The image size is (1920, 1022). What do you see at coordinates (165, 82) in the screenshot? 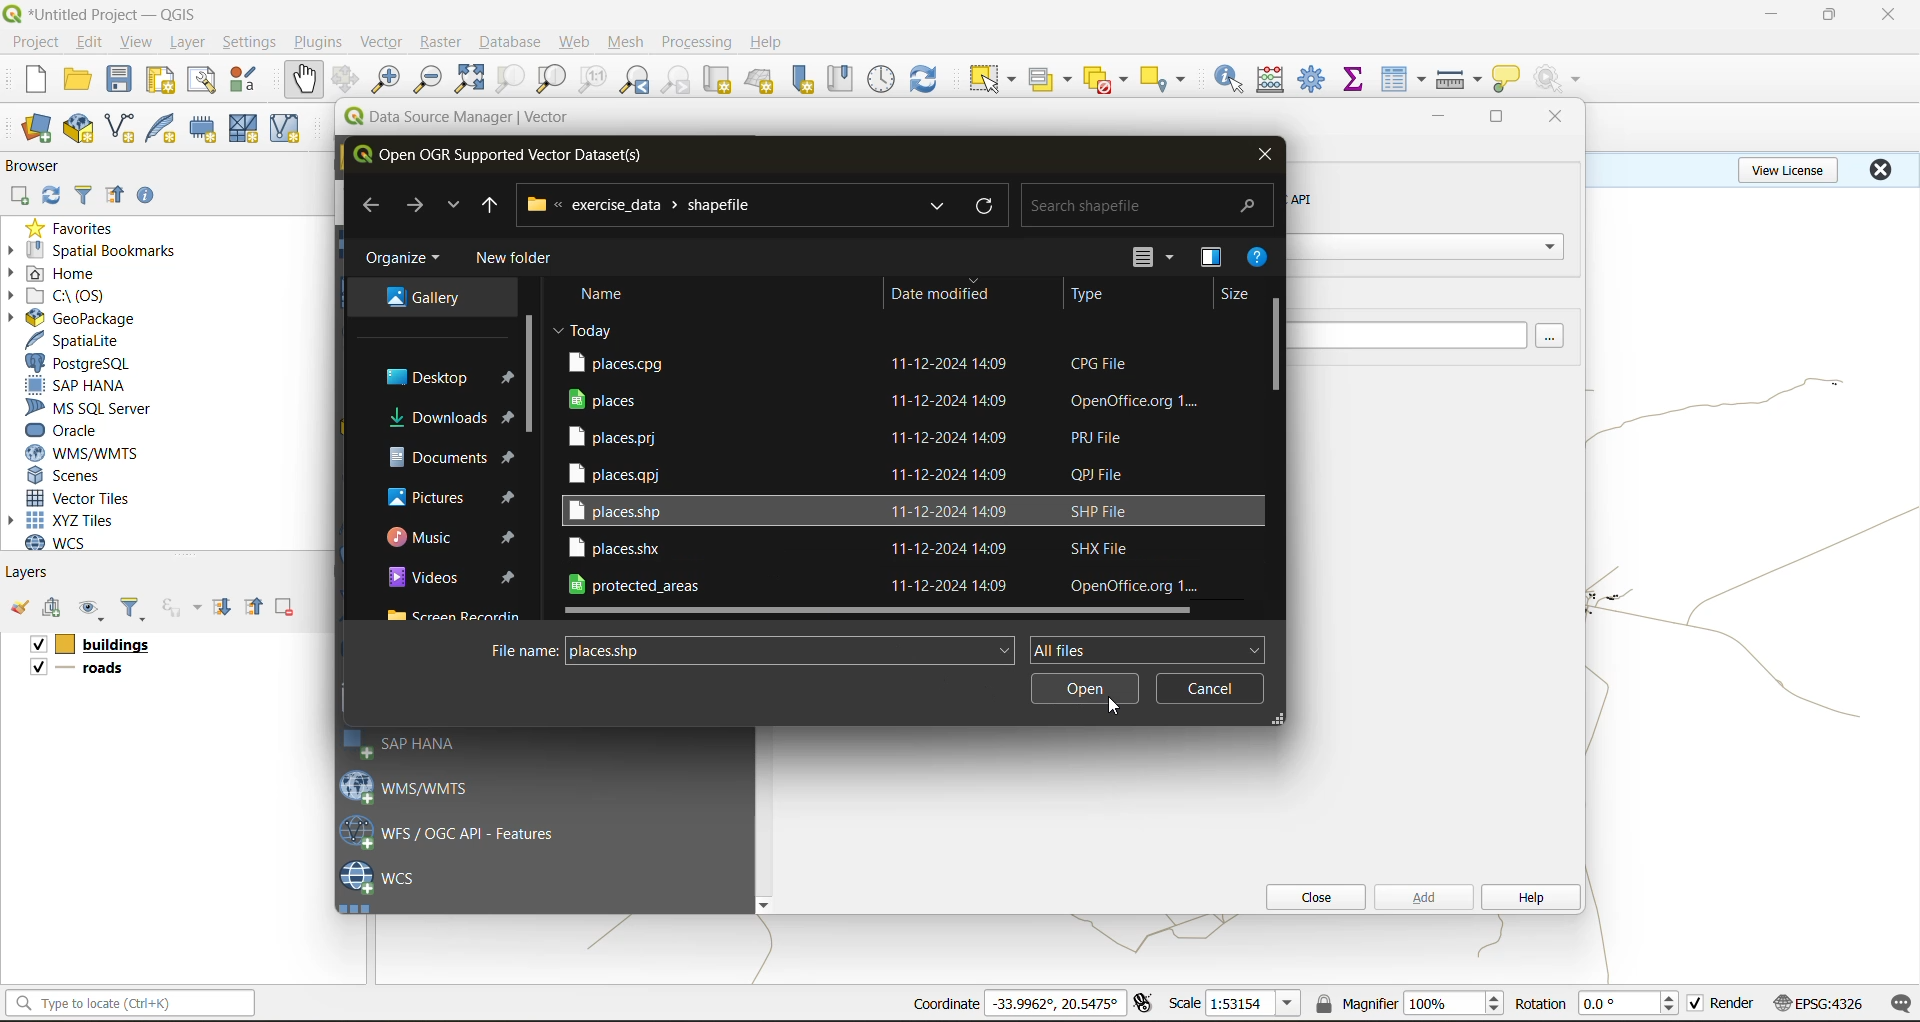
I see `print layout` at bounding box center [165, 82].